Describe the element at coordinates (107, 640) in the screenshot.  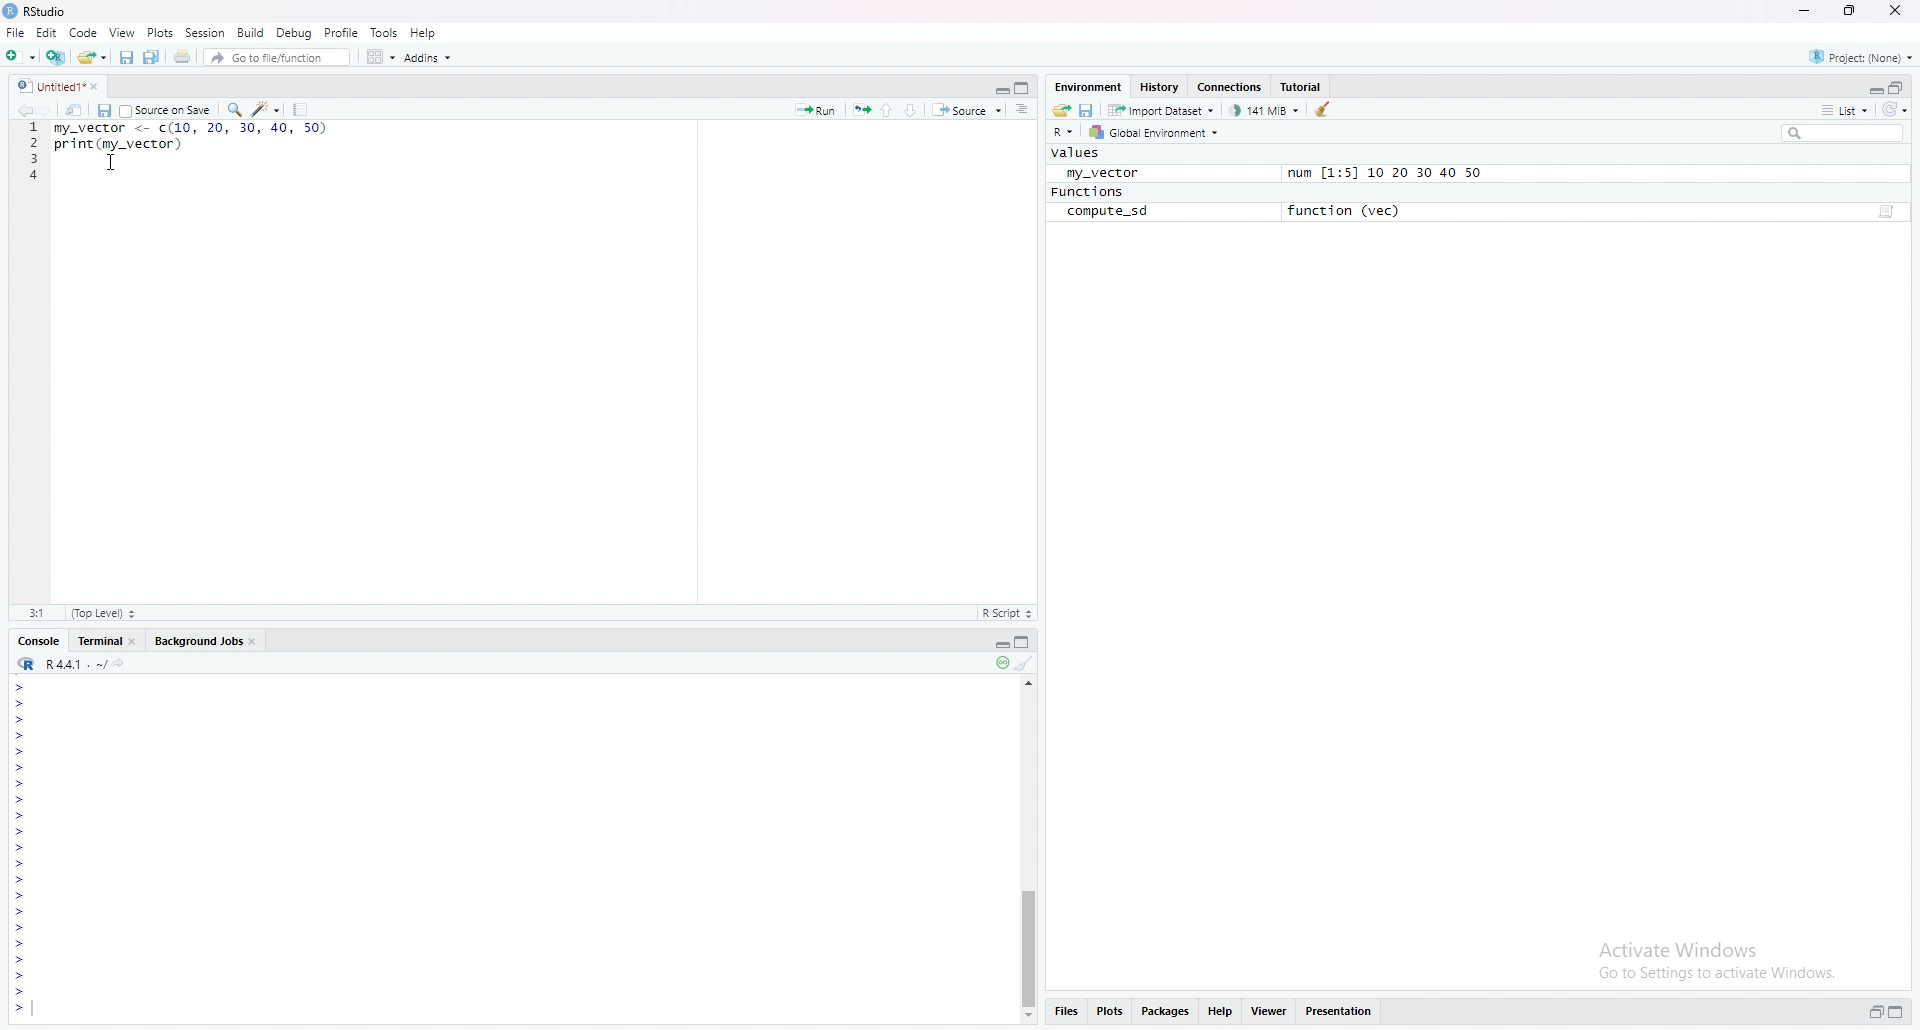
I see `Terminal` at that location.